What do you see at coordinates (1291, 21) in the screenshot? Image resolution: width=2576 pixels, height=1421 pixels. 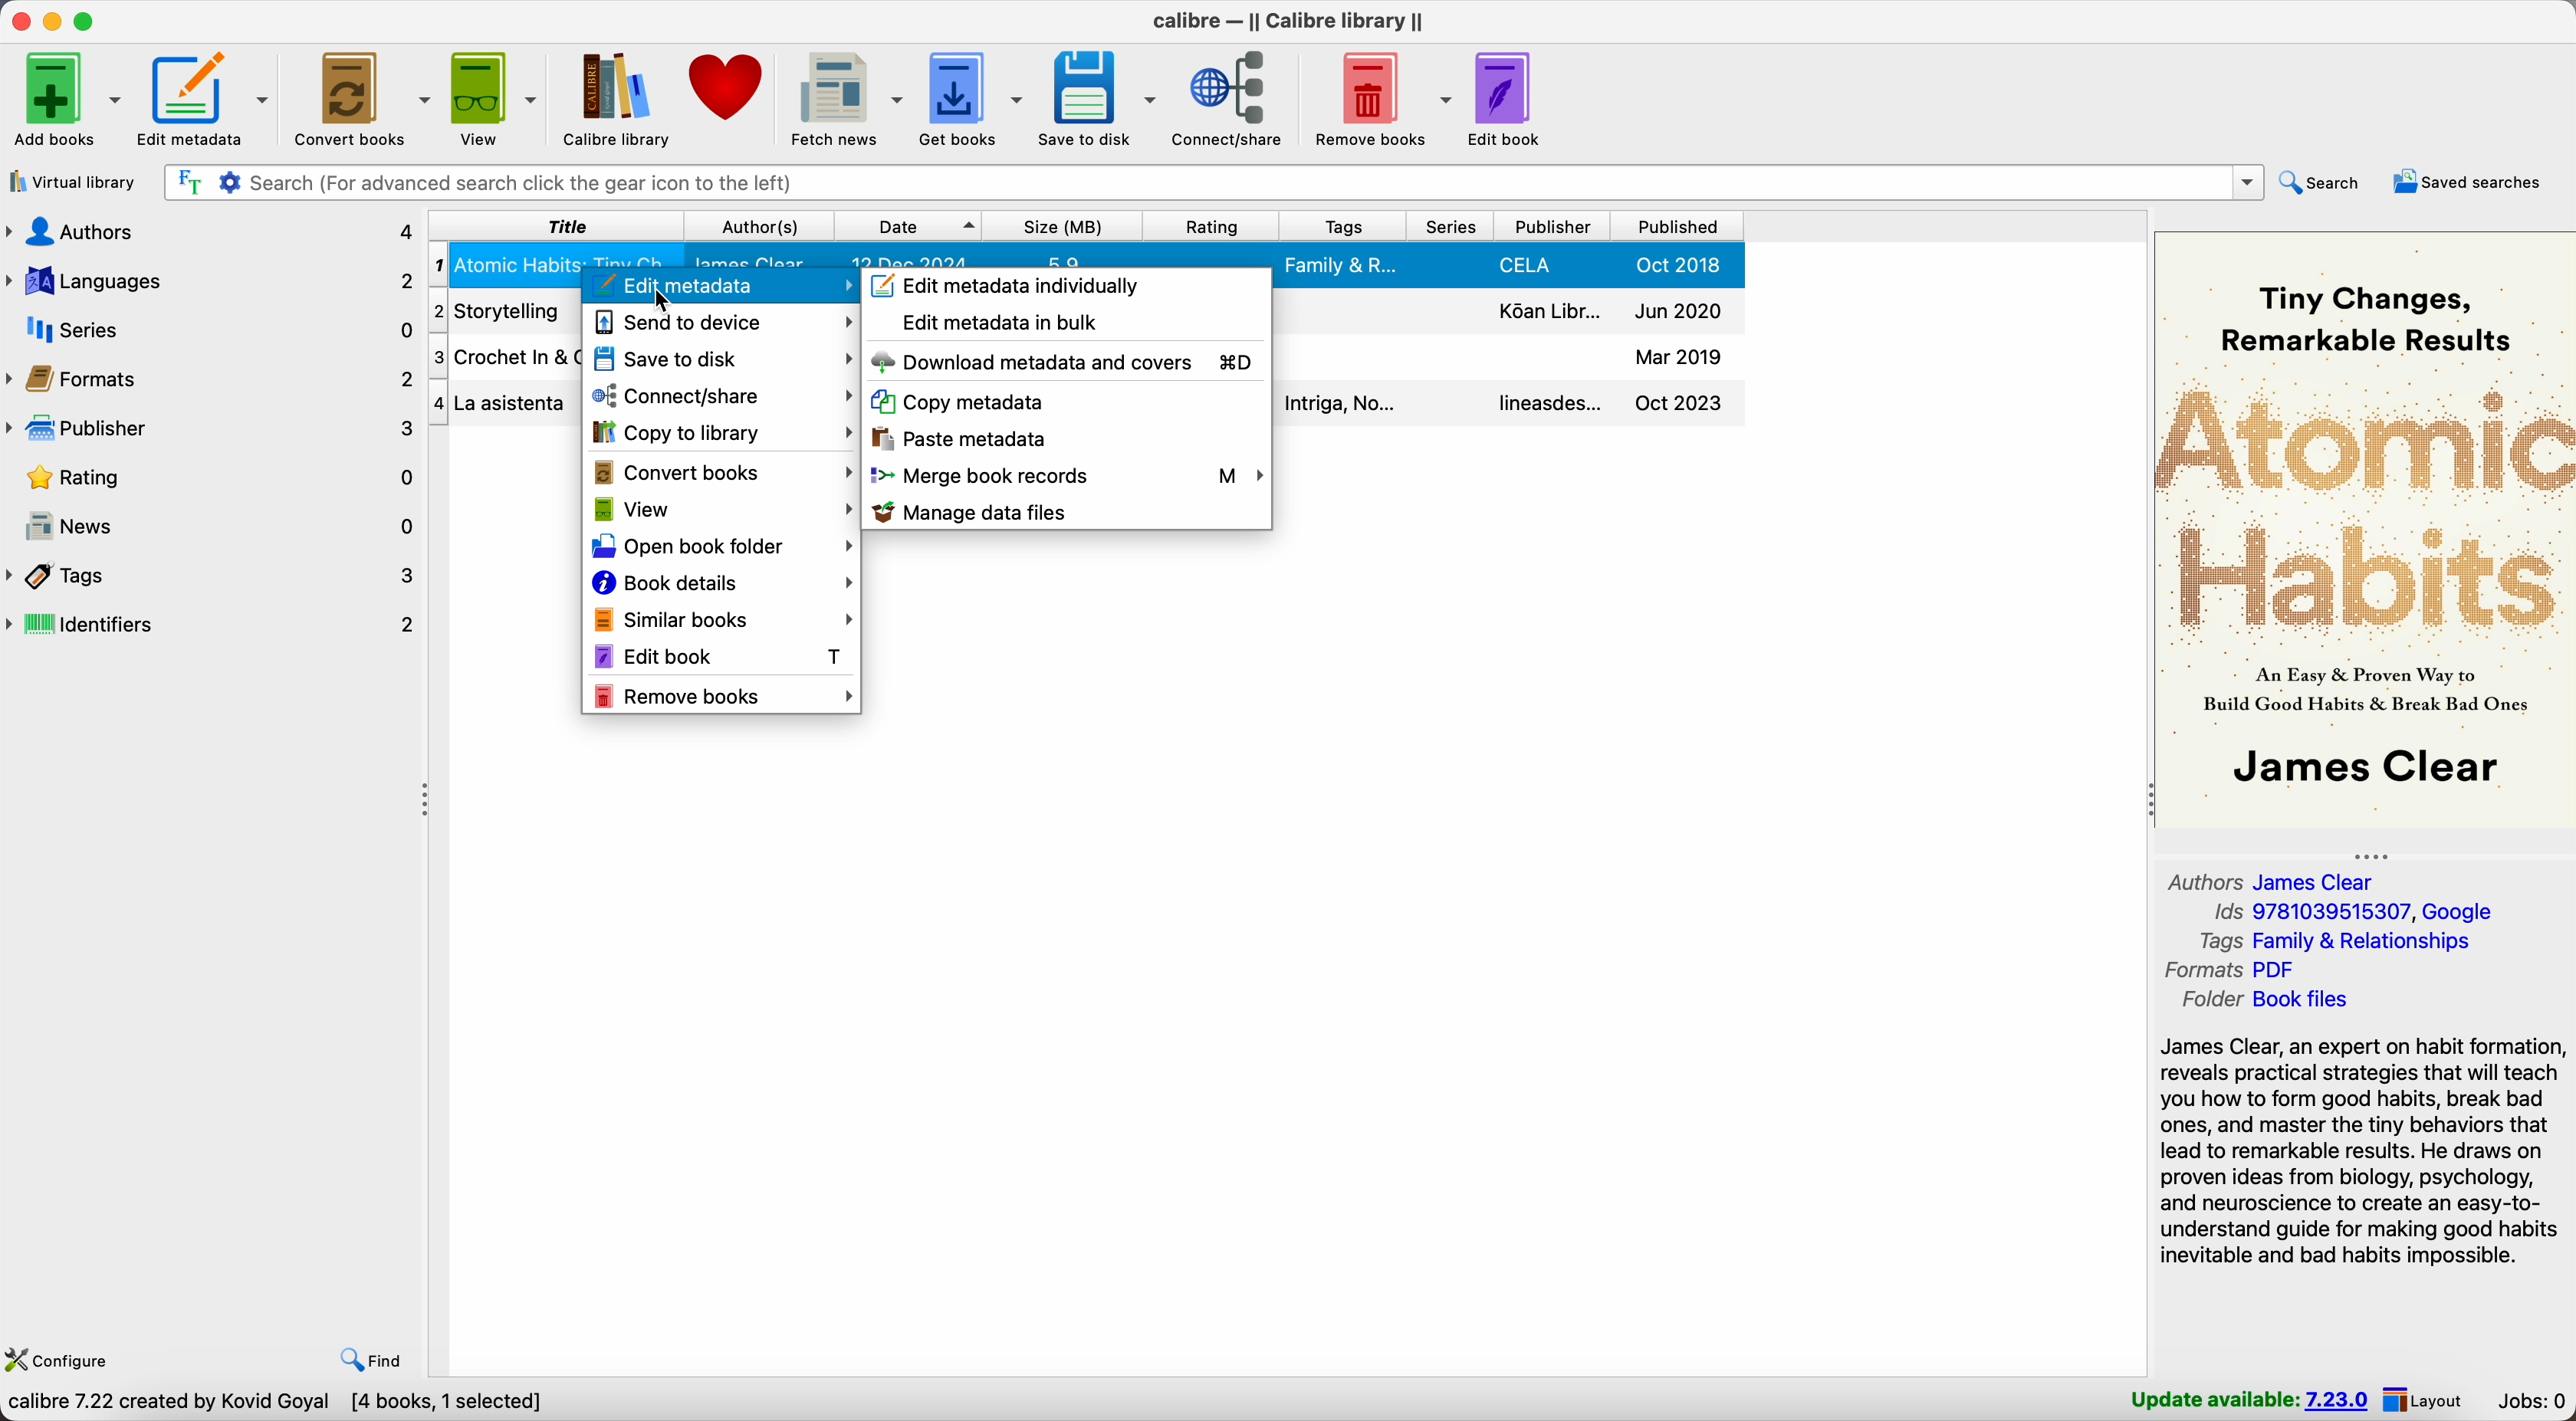 I see `Calibre` at bounding box center [1291, 21].